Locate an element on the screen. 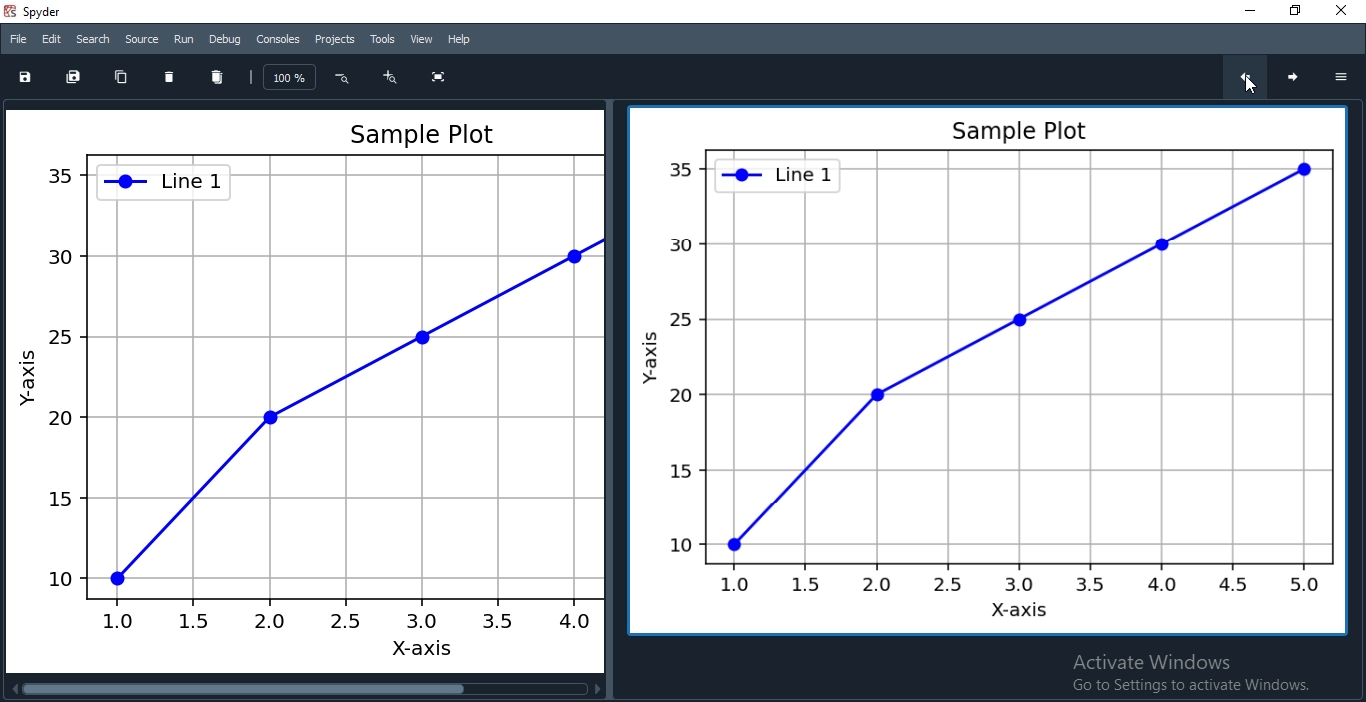  File  is located at coordinates (17, 38).